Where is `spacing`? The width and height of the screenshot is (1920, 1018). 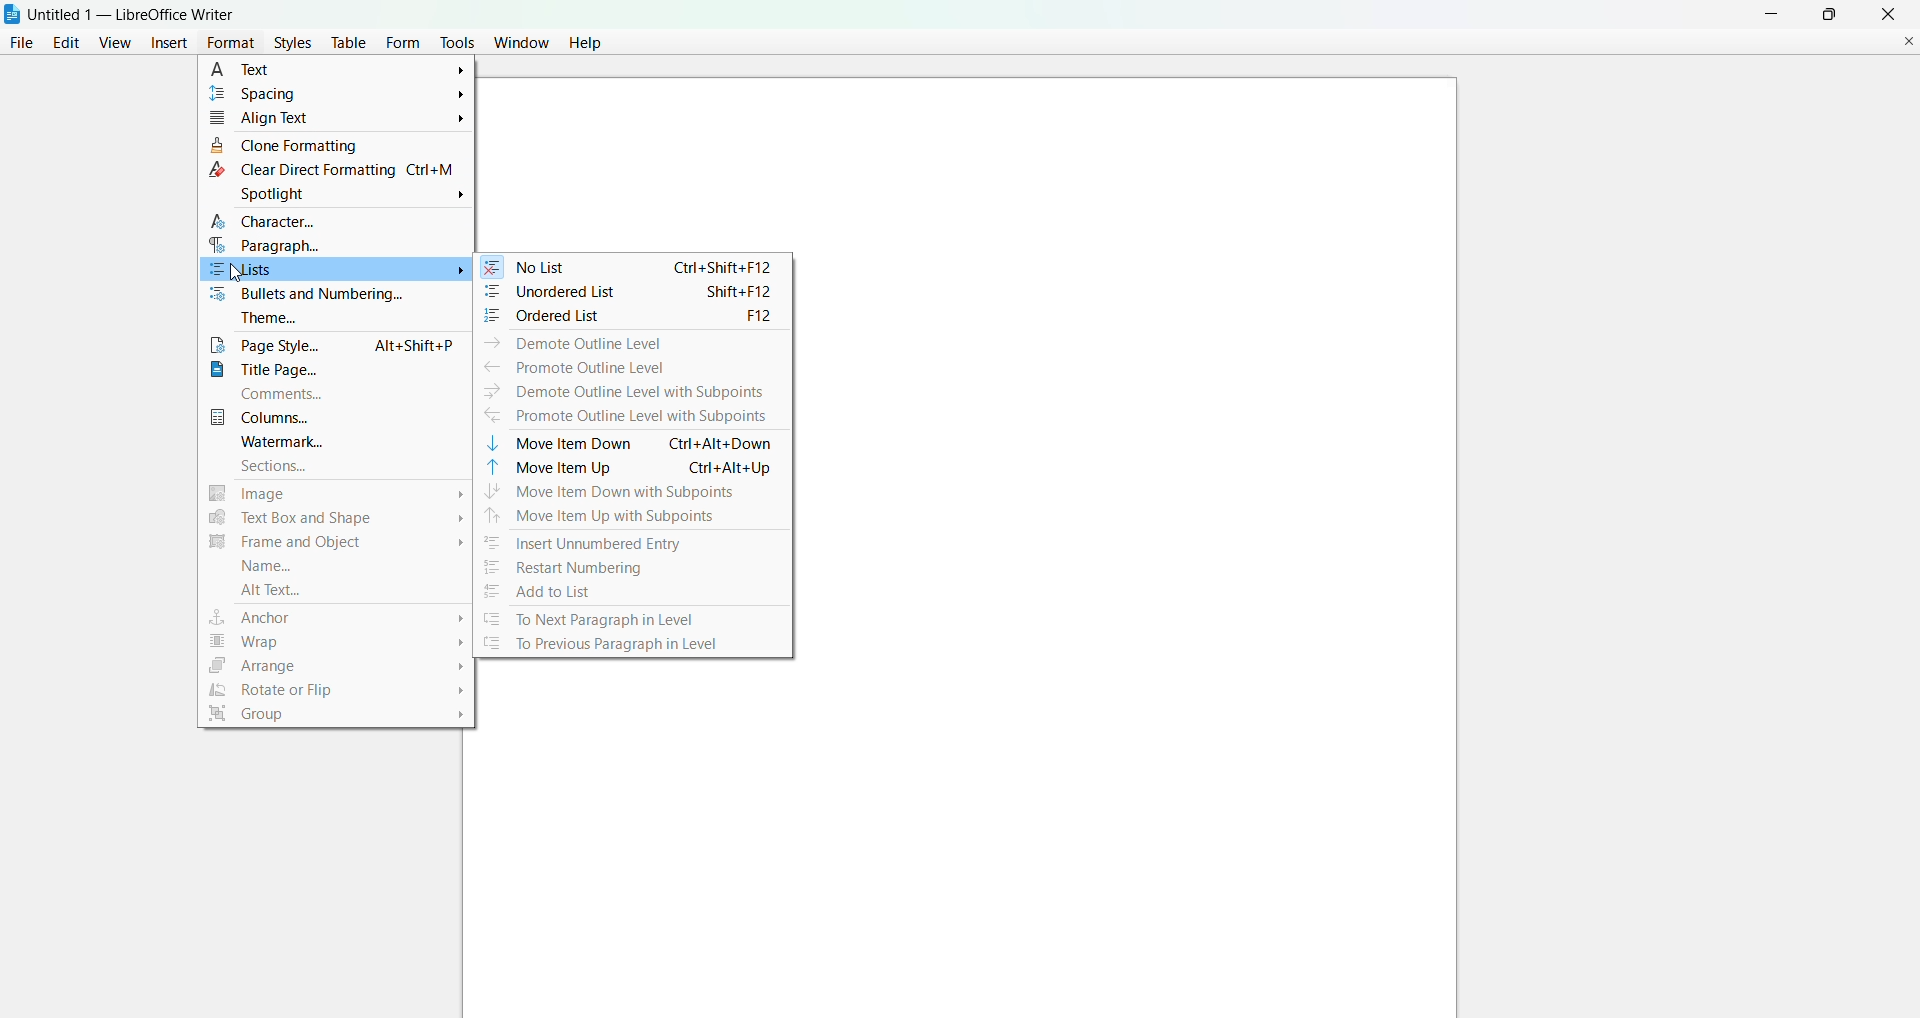 spacing is located at coordinates (335, 95).